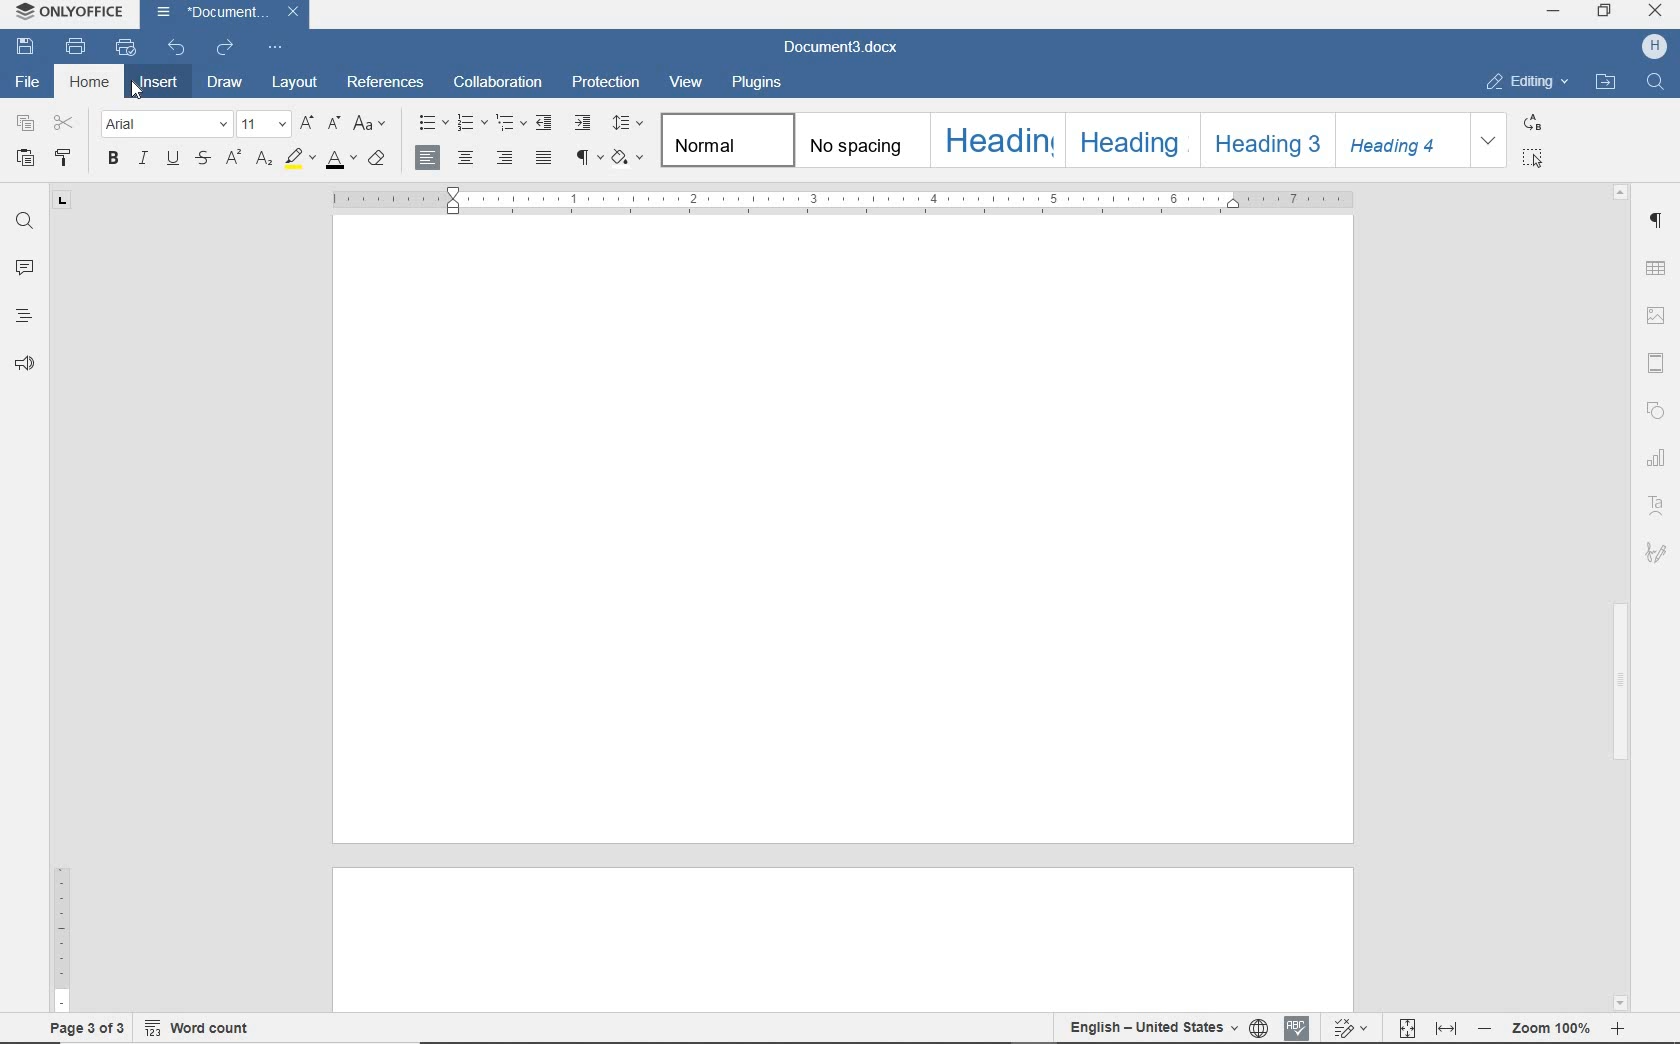 This screenshot has width=1680, height=1044. I want to click on Read aloud and accessibility, so click(26, 365).